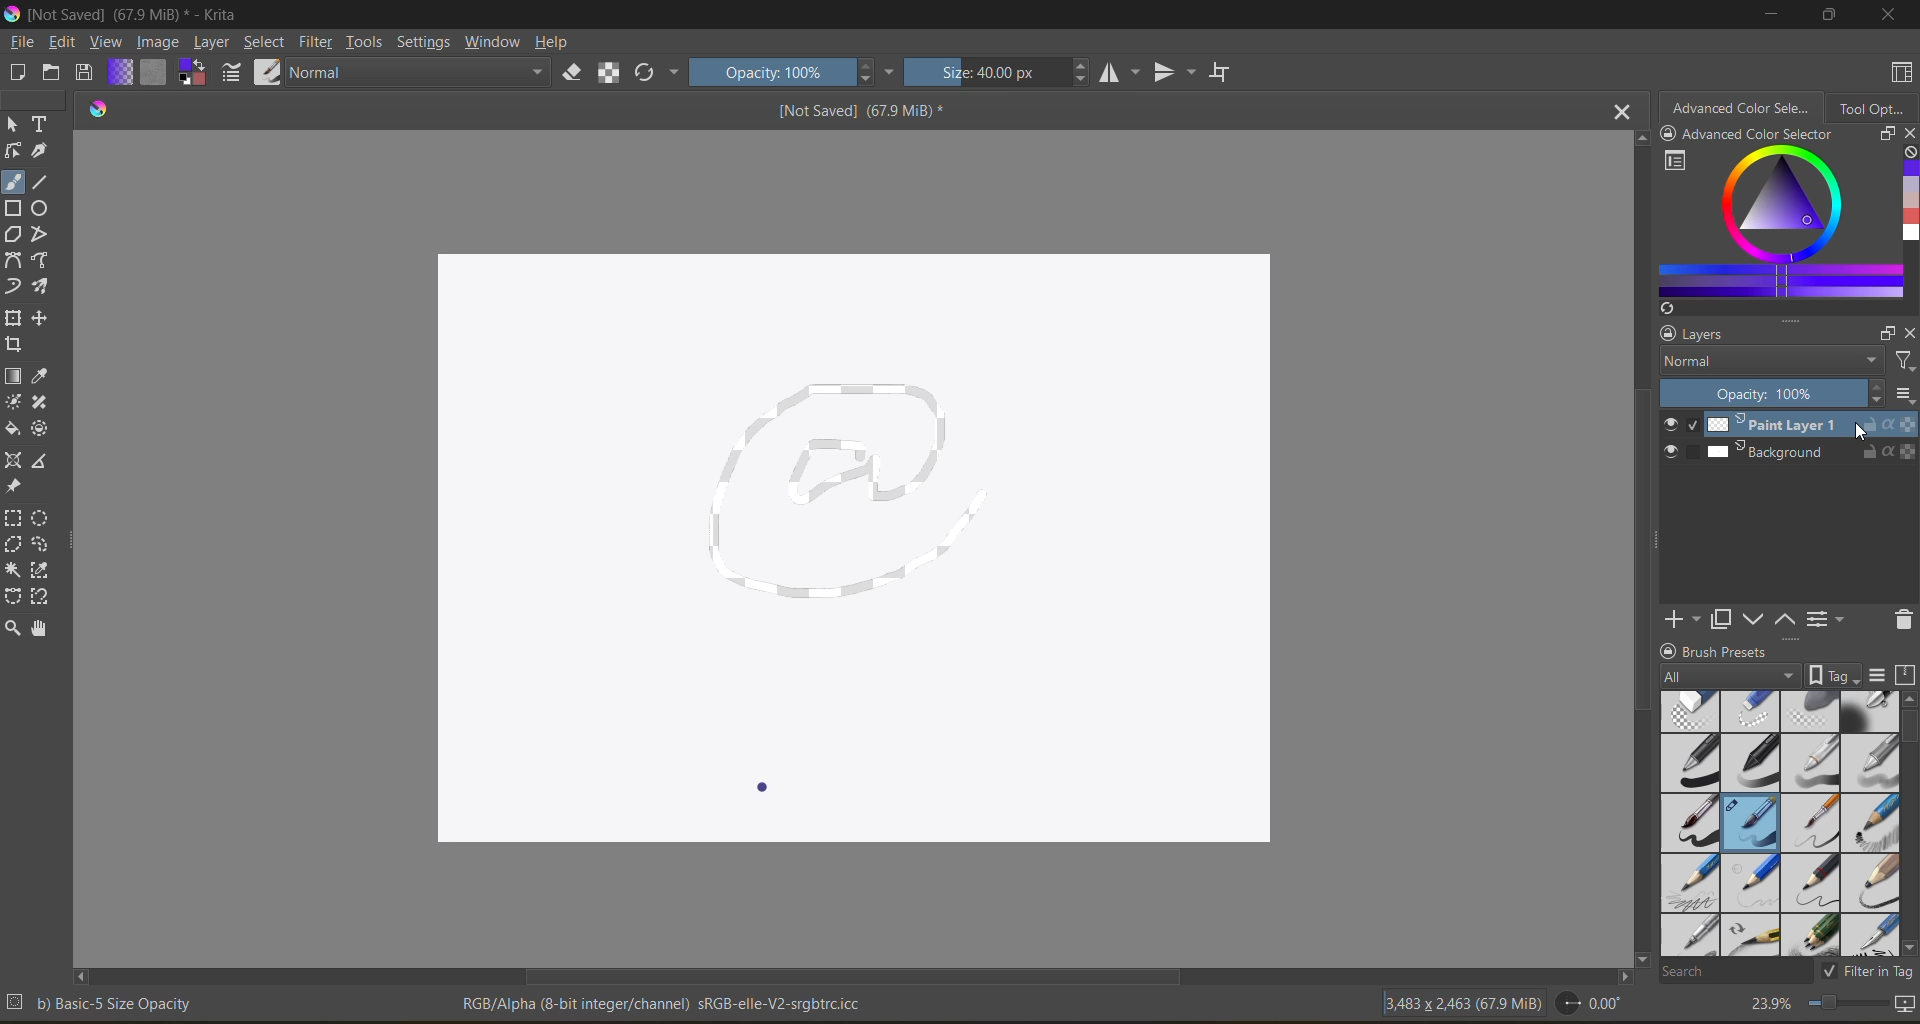 This screenshot has width=1920, height=1024. I want to click on transform a layer, so click(13, 318).